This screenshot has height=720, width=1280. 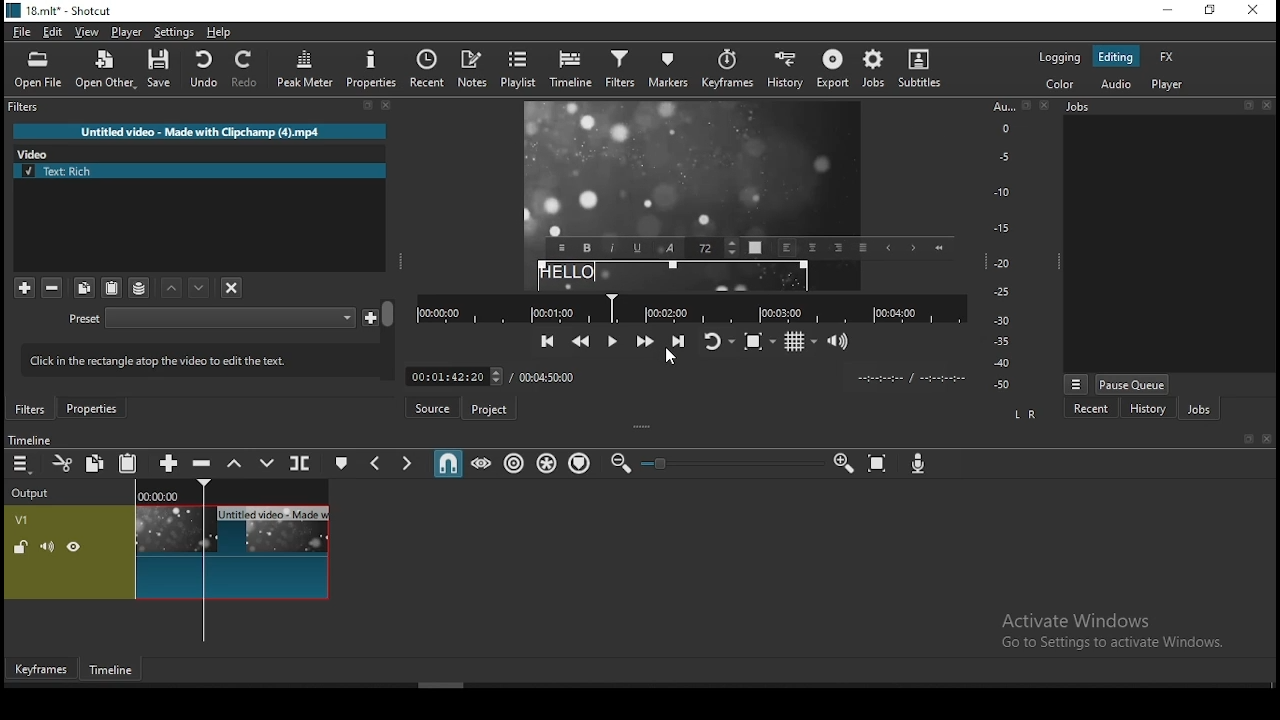 I want to click on Underline, so click(x=638, y=247).